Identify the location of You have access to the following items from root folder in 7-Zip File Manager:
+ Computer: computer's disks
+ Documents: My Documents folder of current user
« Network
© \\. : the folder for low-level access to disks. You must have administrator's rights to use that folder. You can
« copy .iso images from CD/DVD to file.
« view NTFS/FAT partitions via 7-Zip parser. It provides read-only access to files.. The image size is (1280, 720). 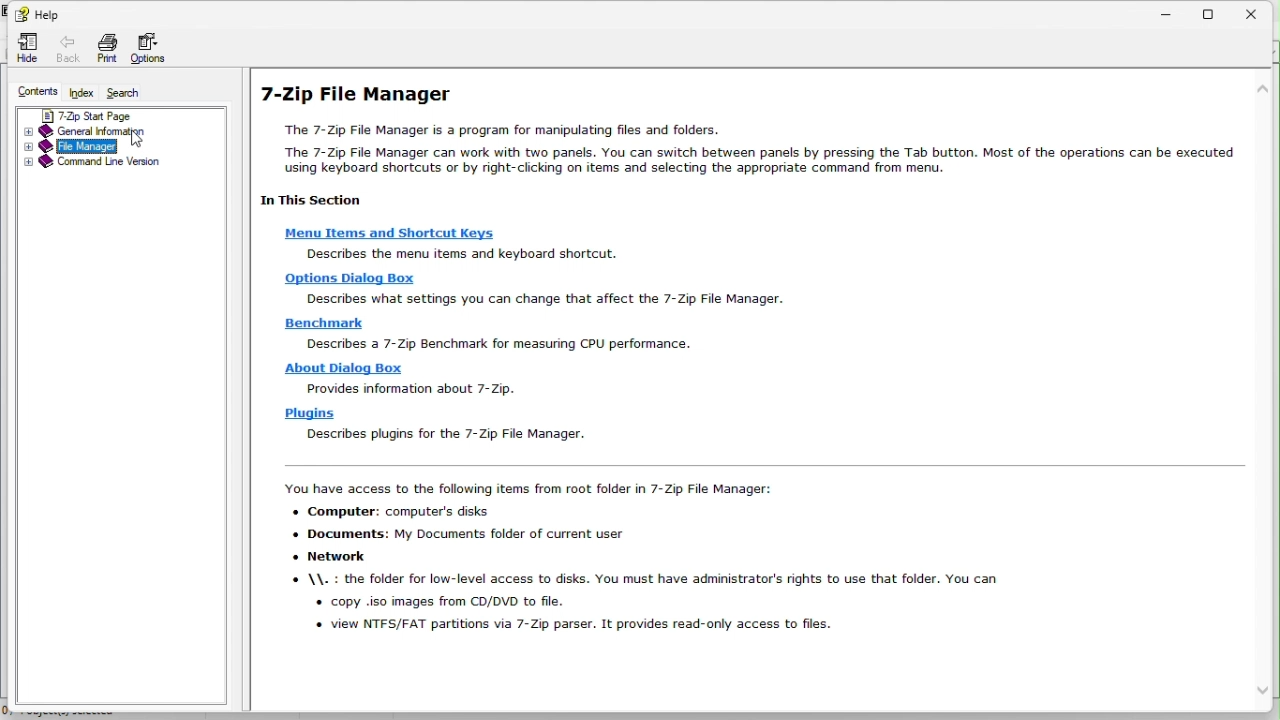
(640, 568).